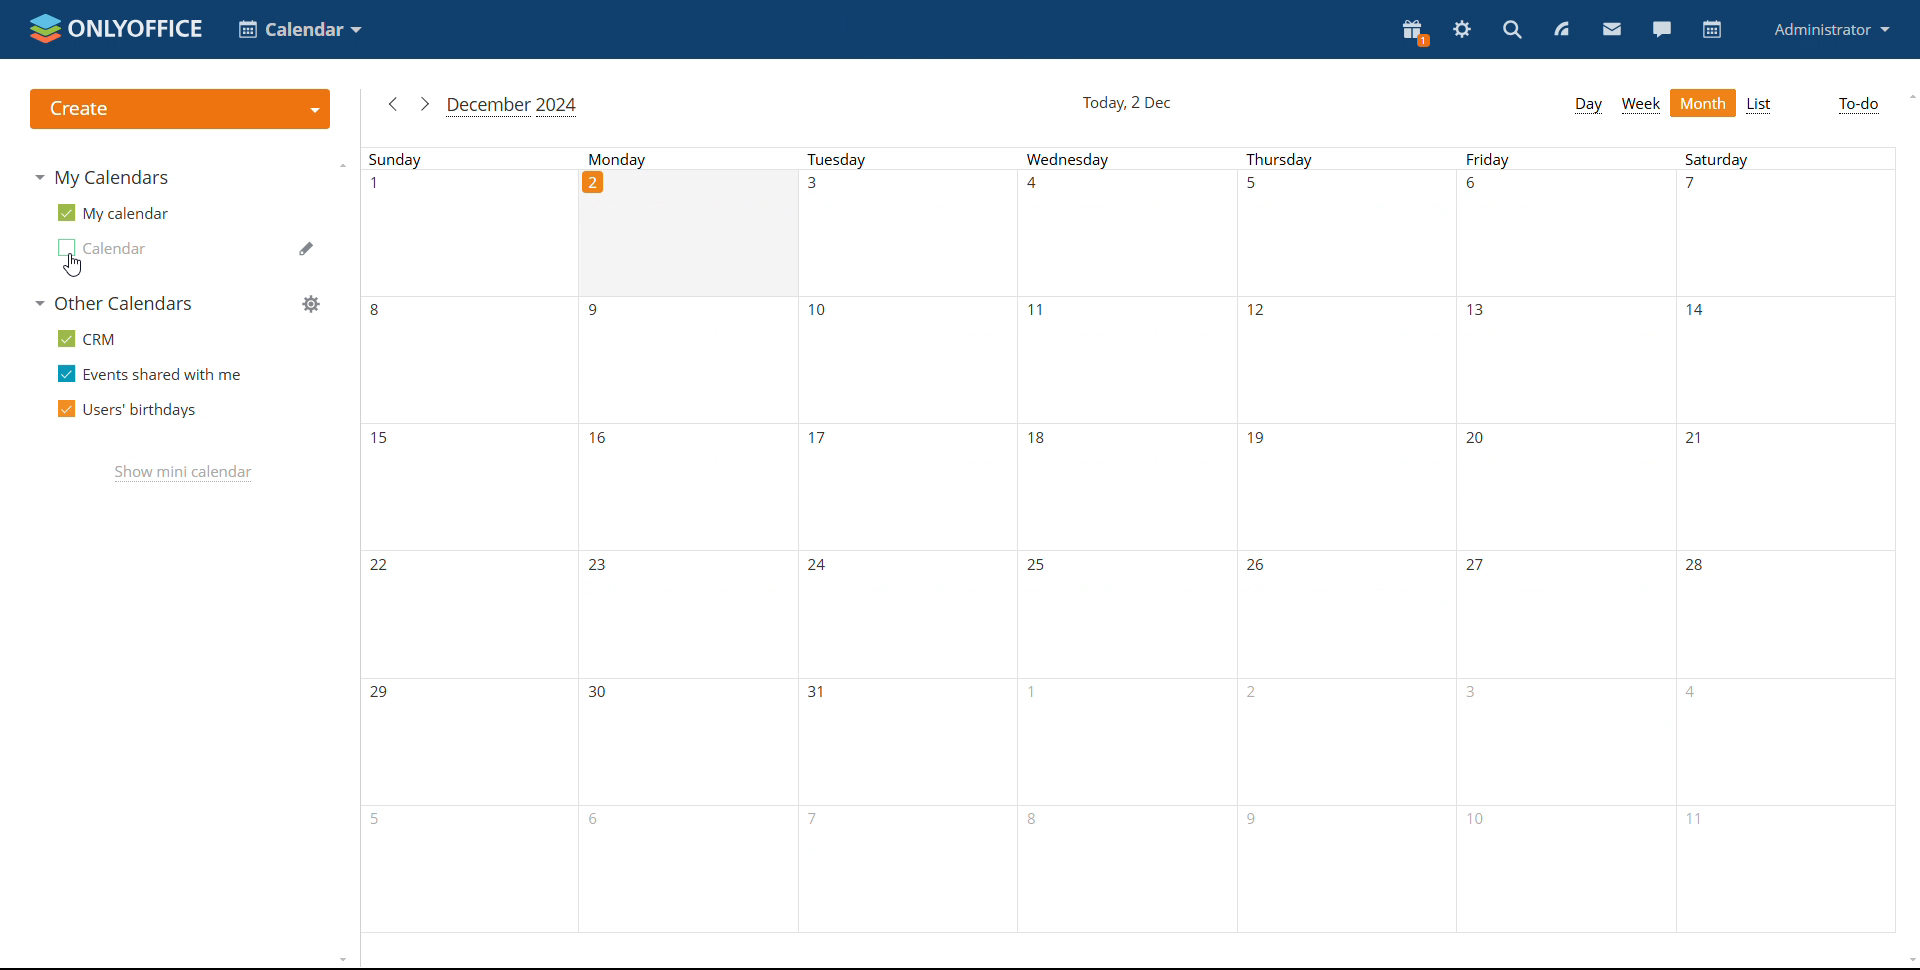 The height and width of the screenshot is (970, 1920). What do you see at coordinates (90, 340) in the screenshot?
I see `crm` at bounding box center [90, 340].